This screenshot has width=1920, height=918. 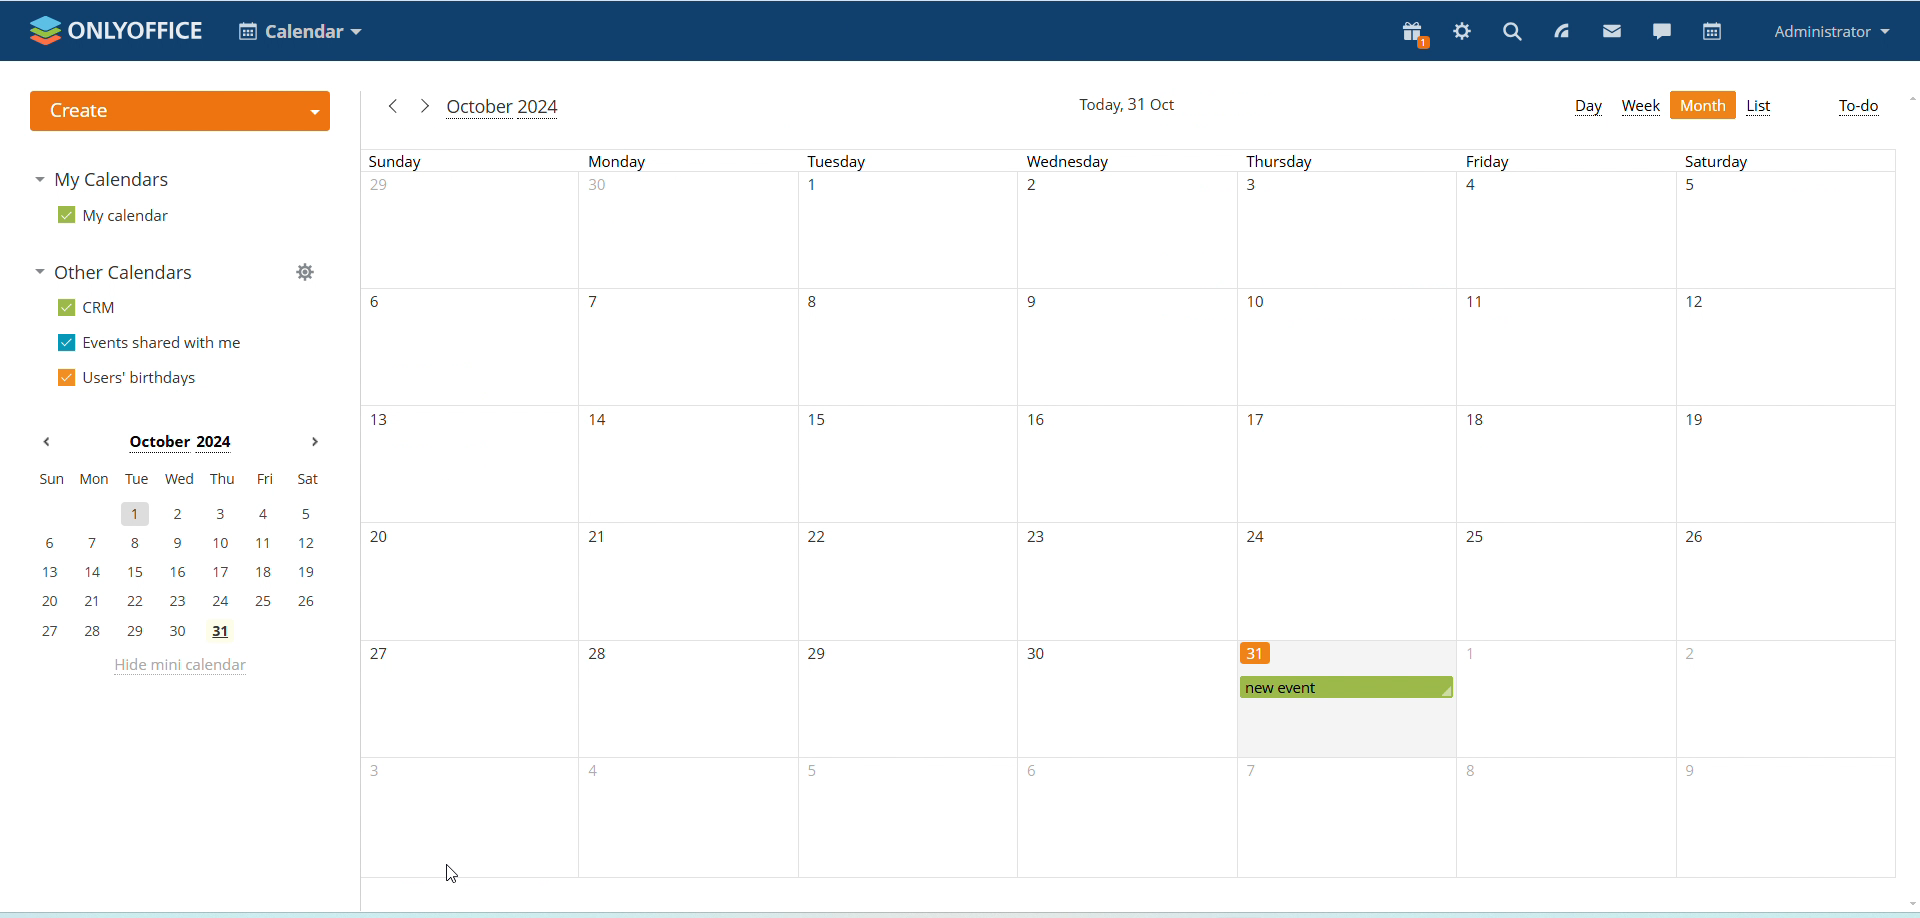 What do you see at coordinates (1613, 33) in the screenshot?
I see `mail` at bounding box center [1613, 33].